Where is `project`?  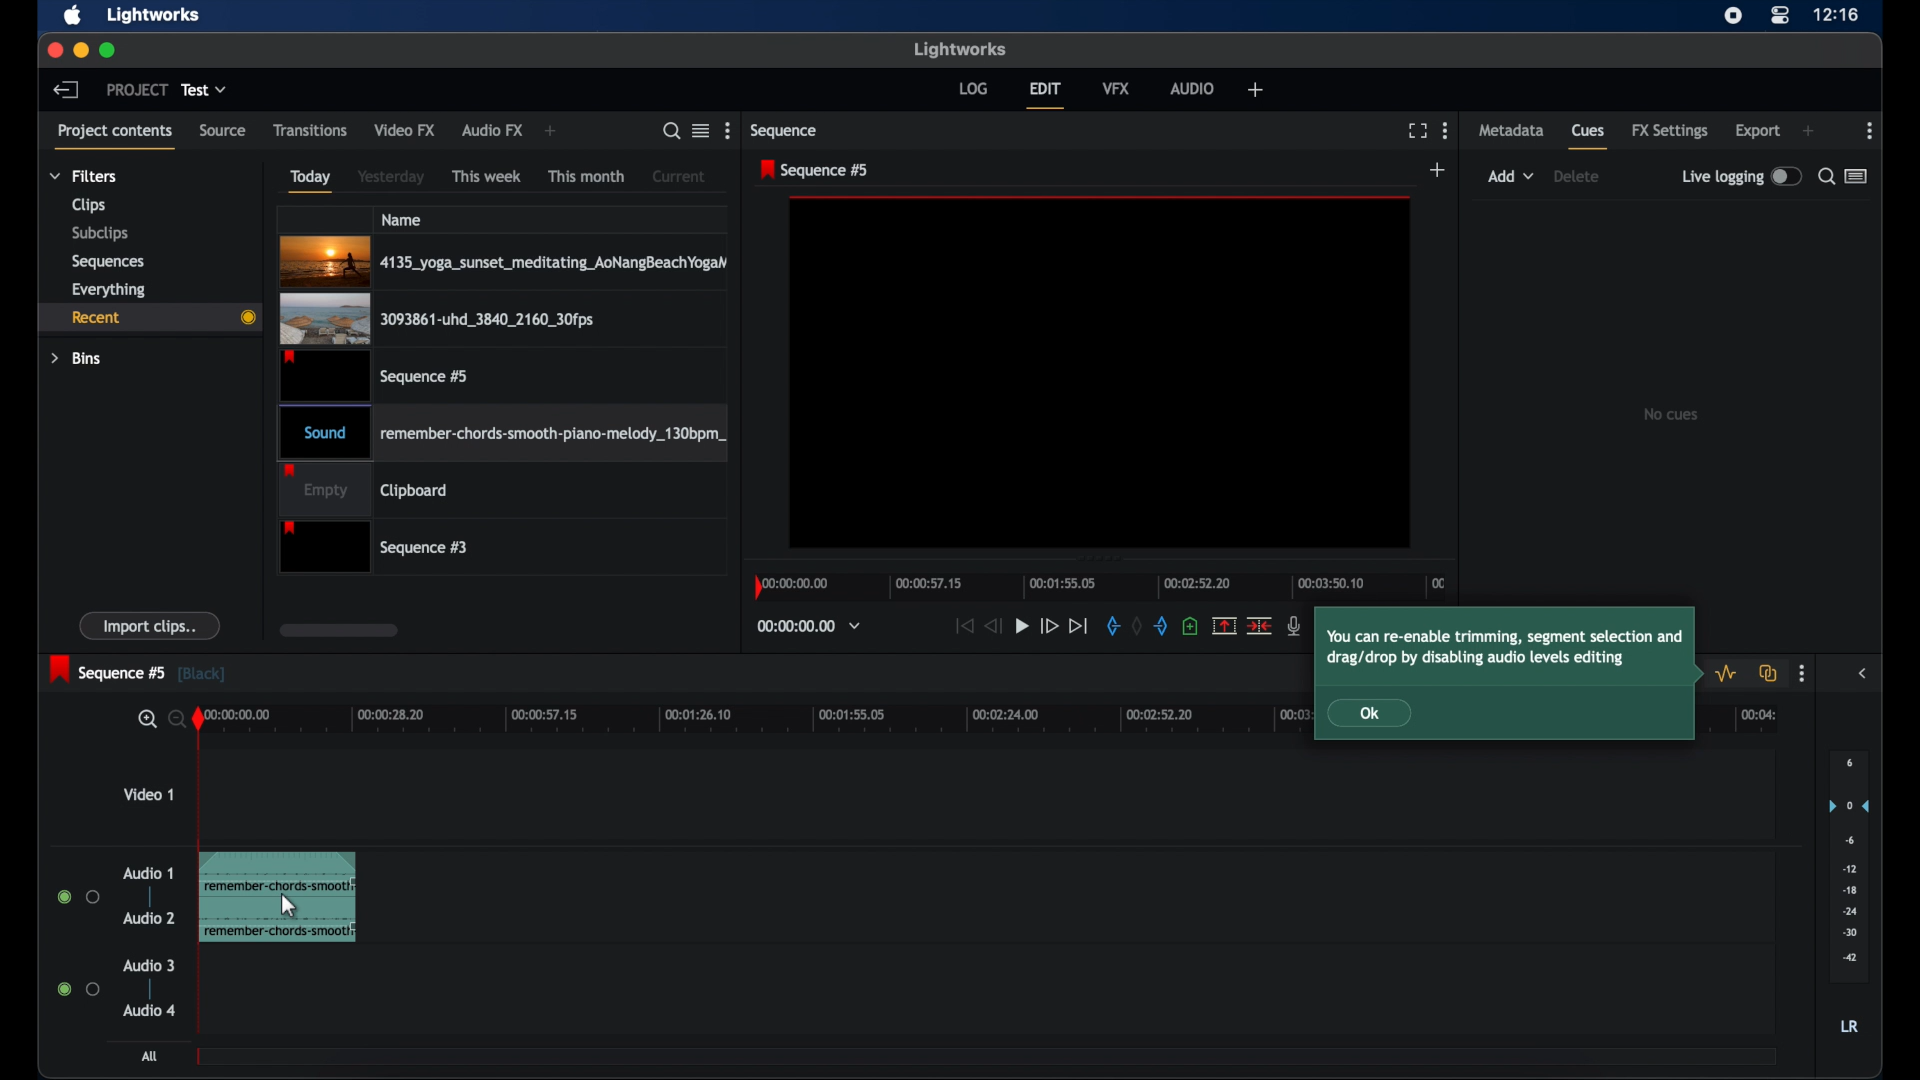
project is located at coordinates (137, 89).